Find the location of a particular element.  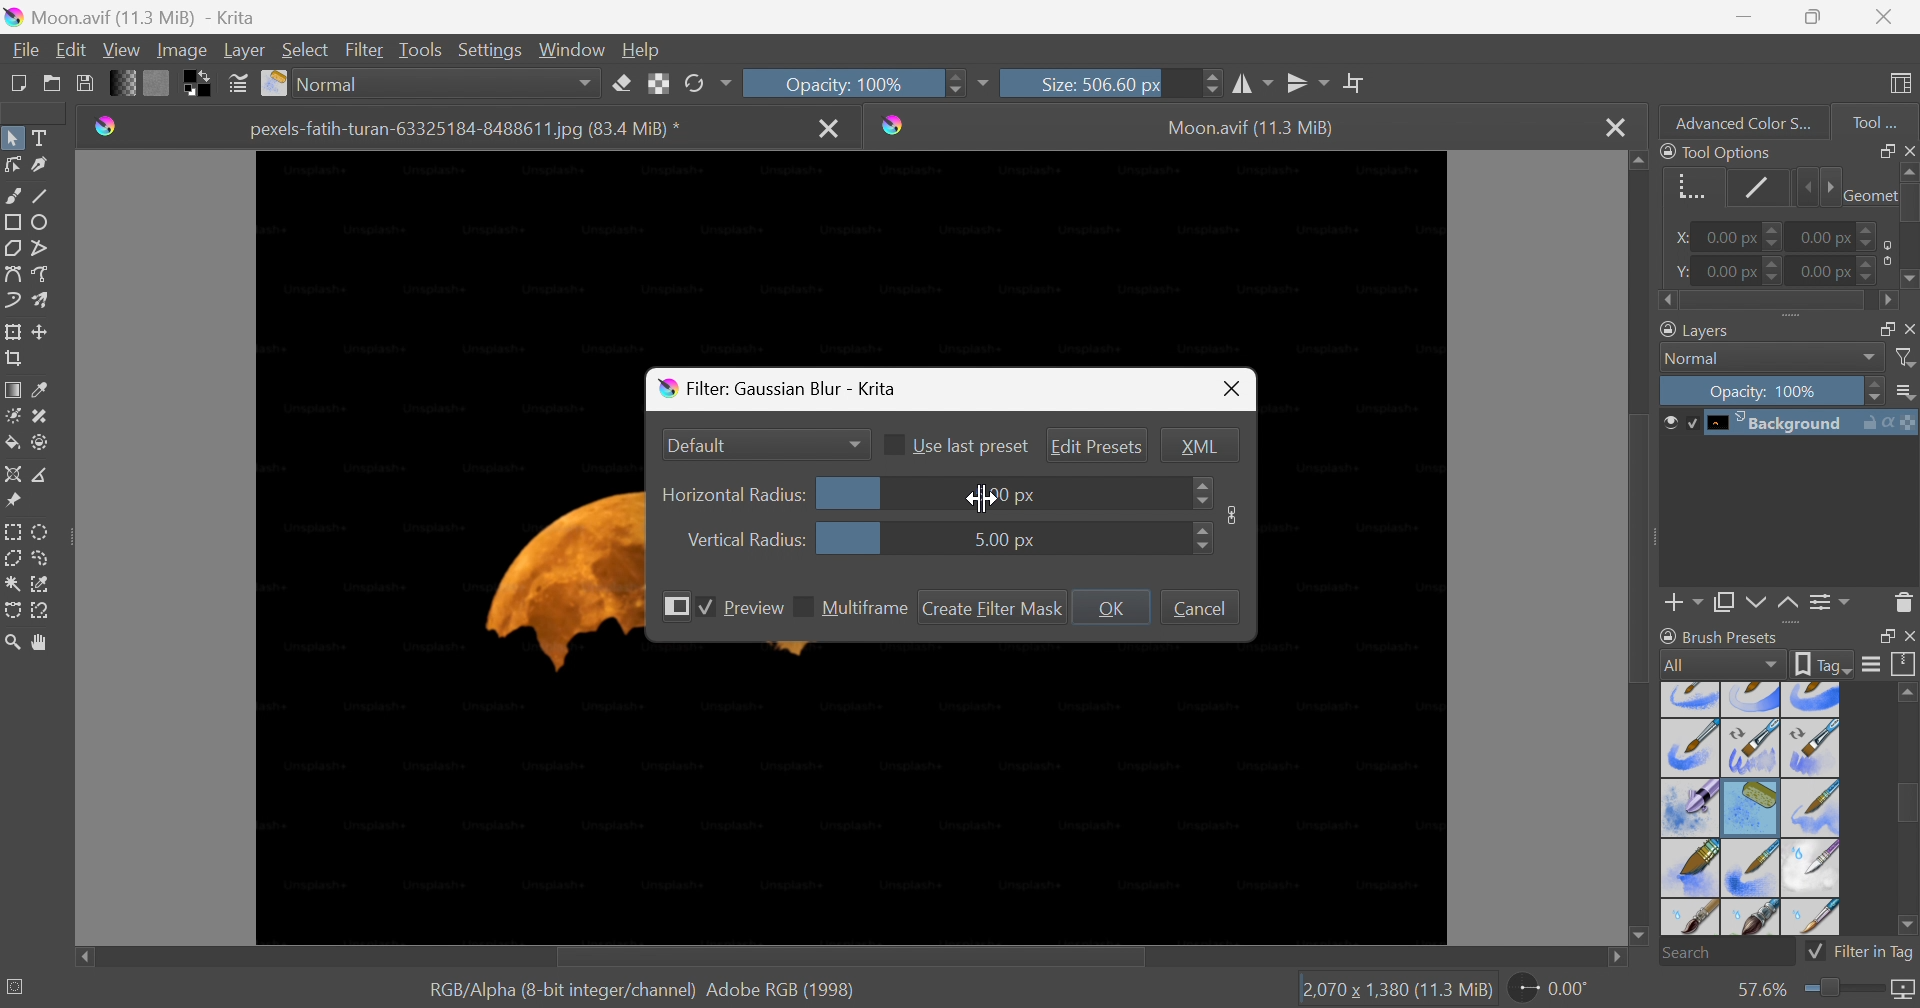

More is located at coordinates (982, 86).